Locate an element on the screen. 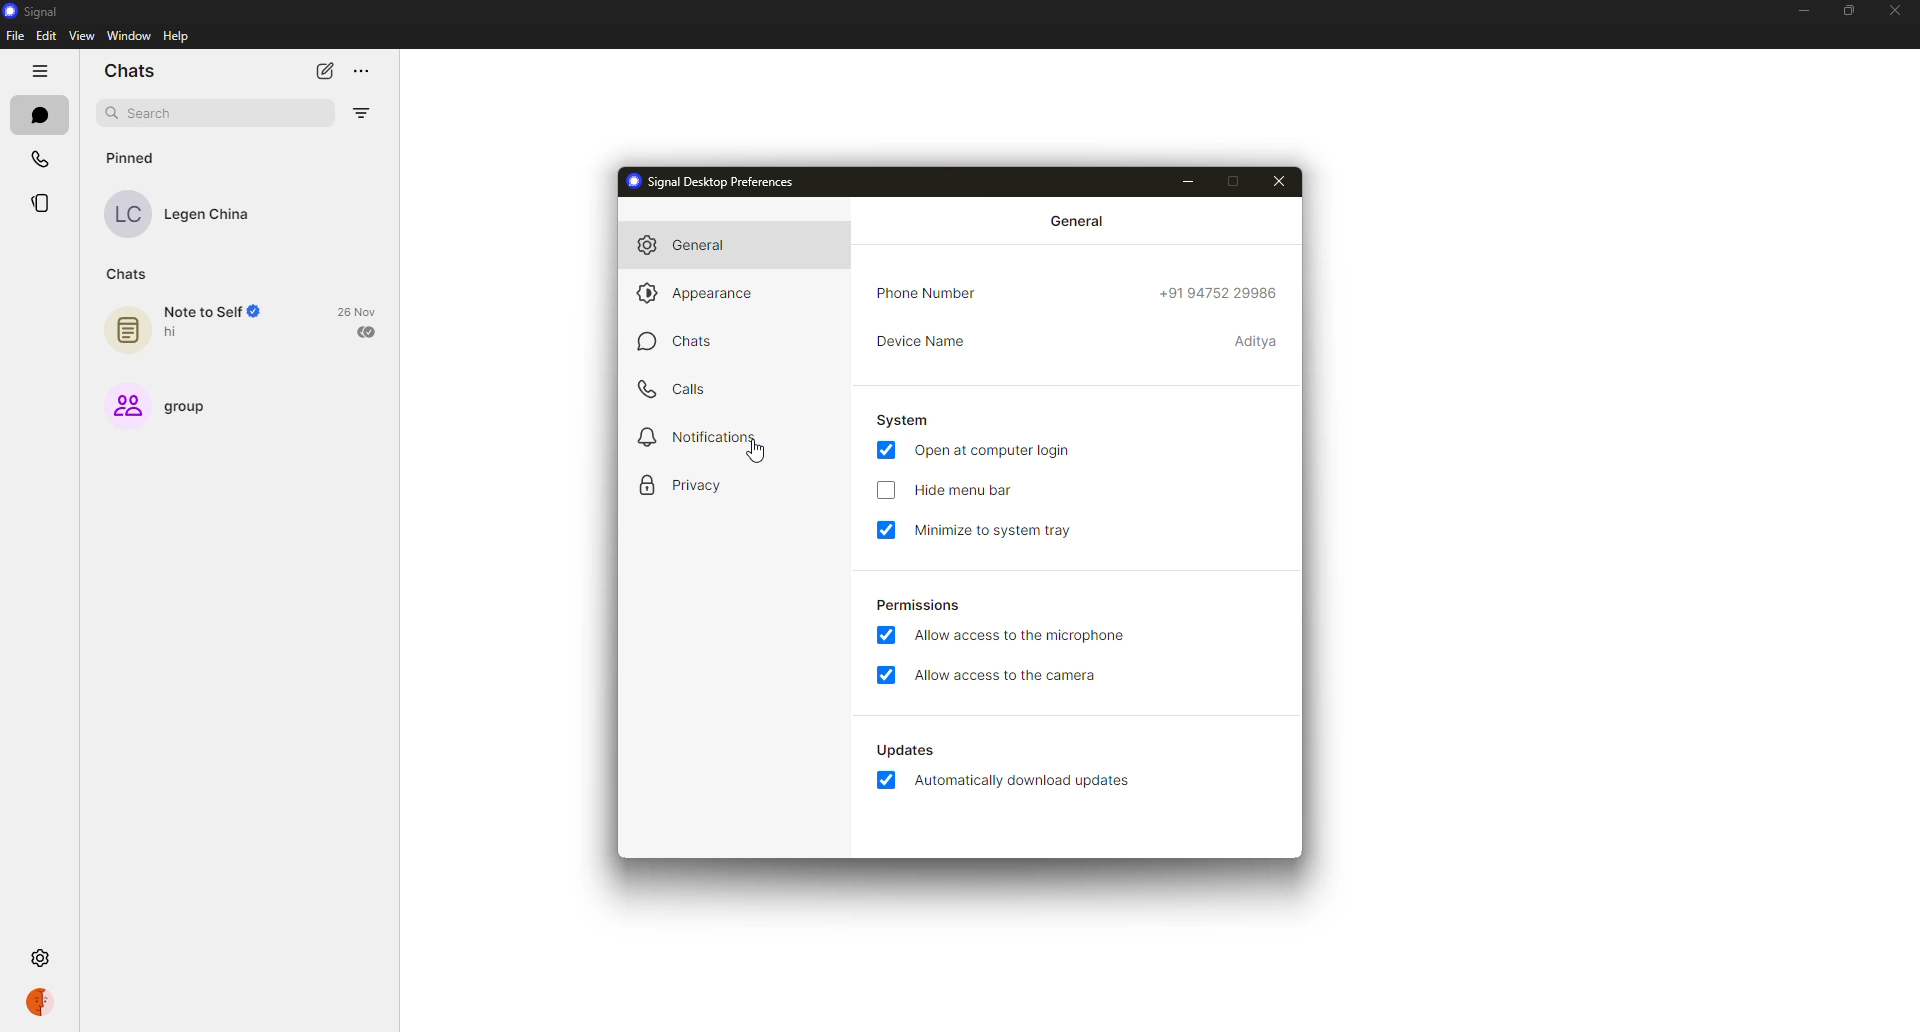  chats is located at coordinates (132, 274).